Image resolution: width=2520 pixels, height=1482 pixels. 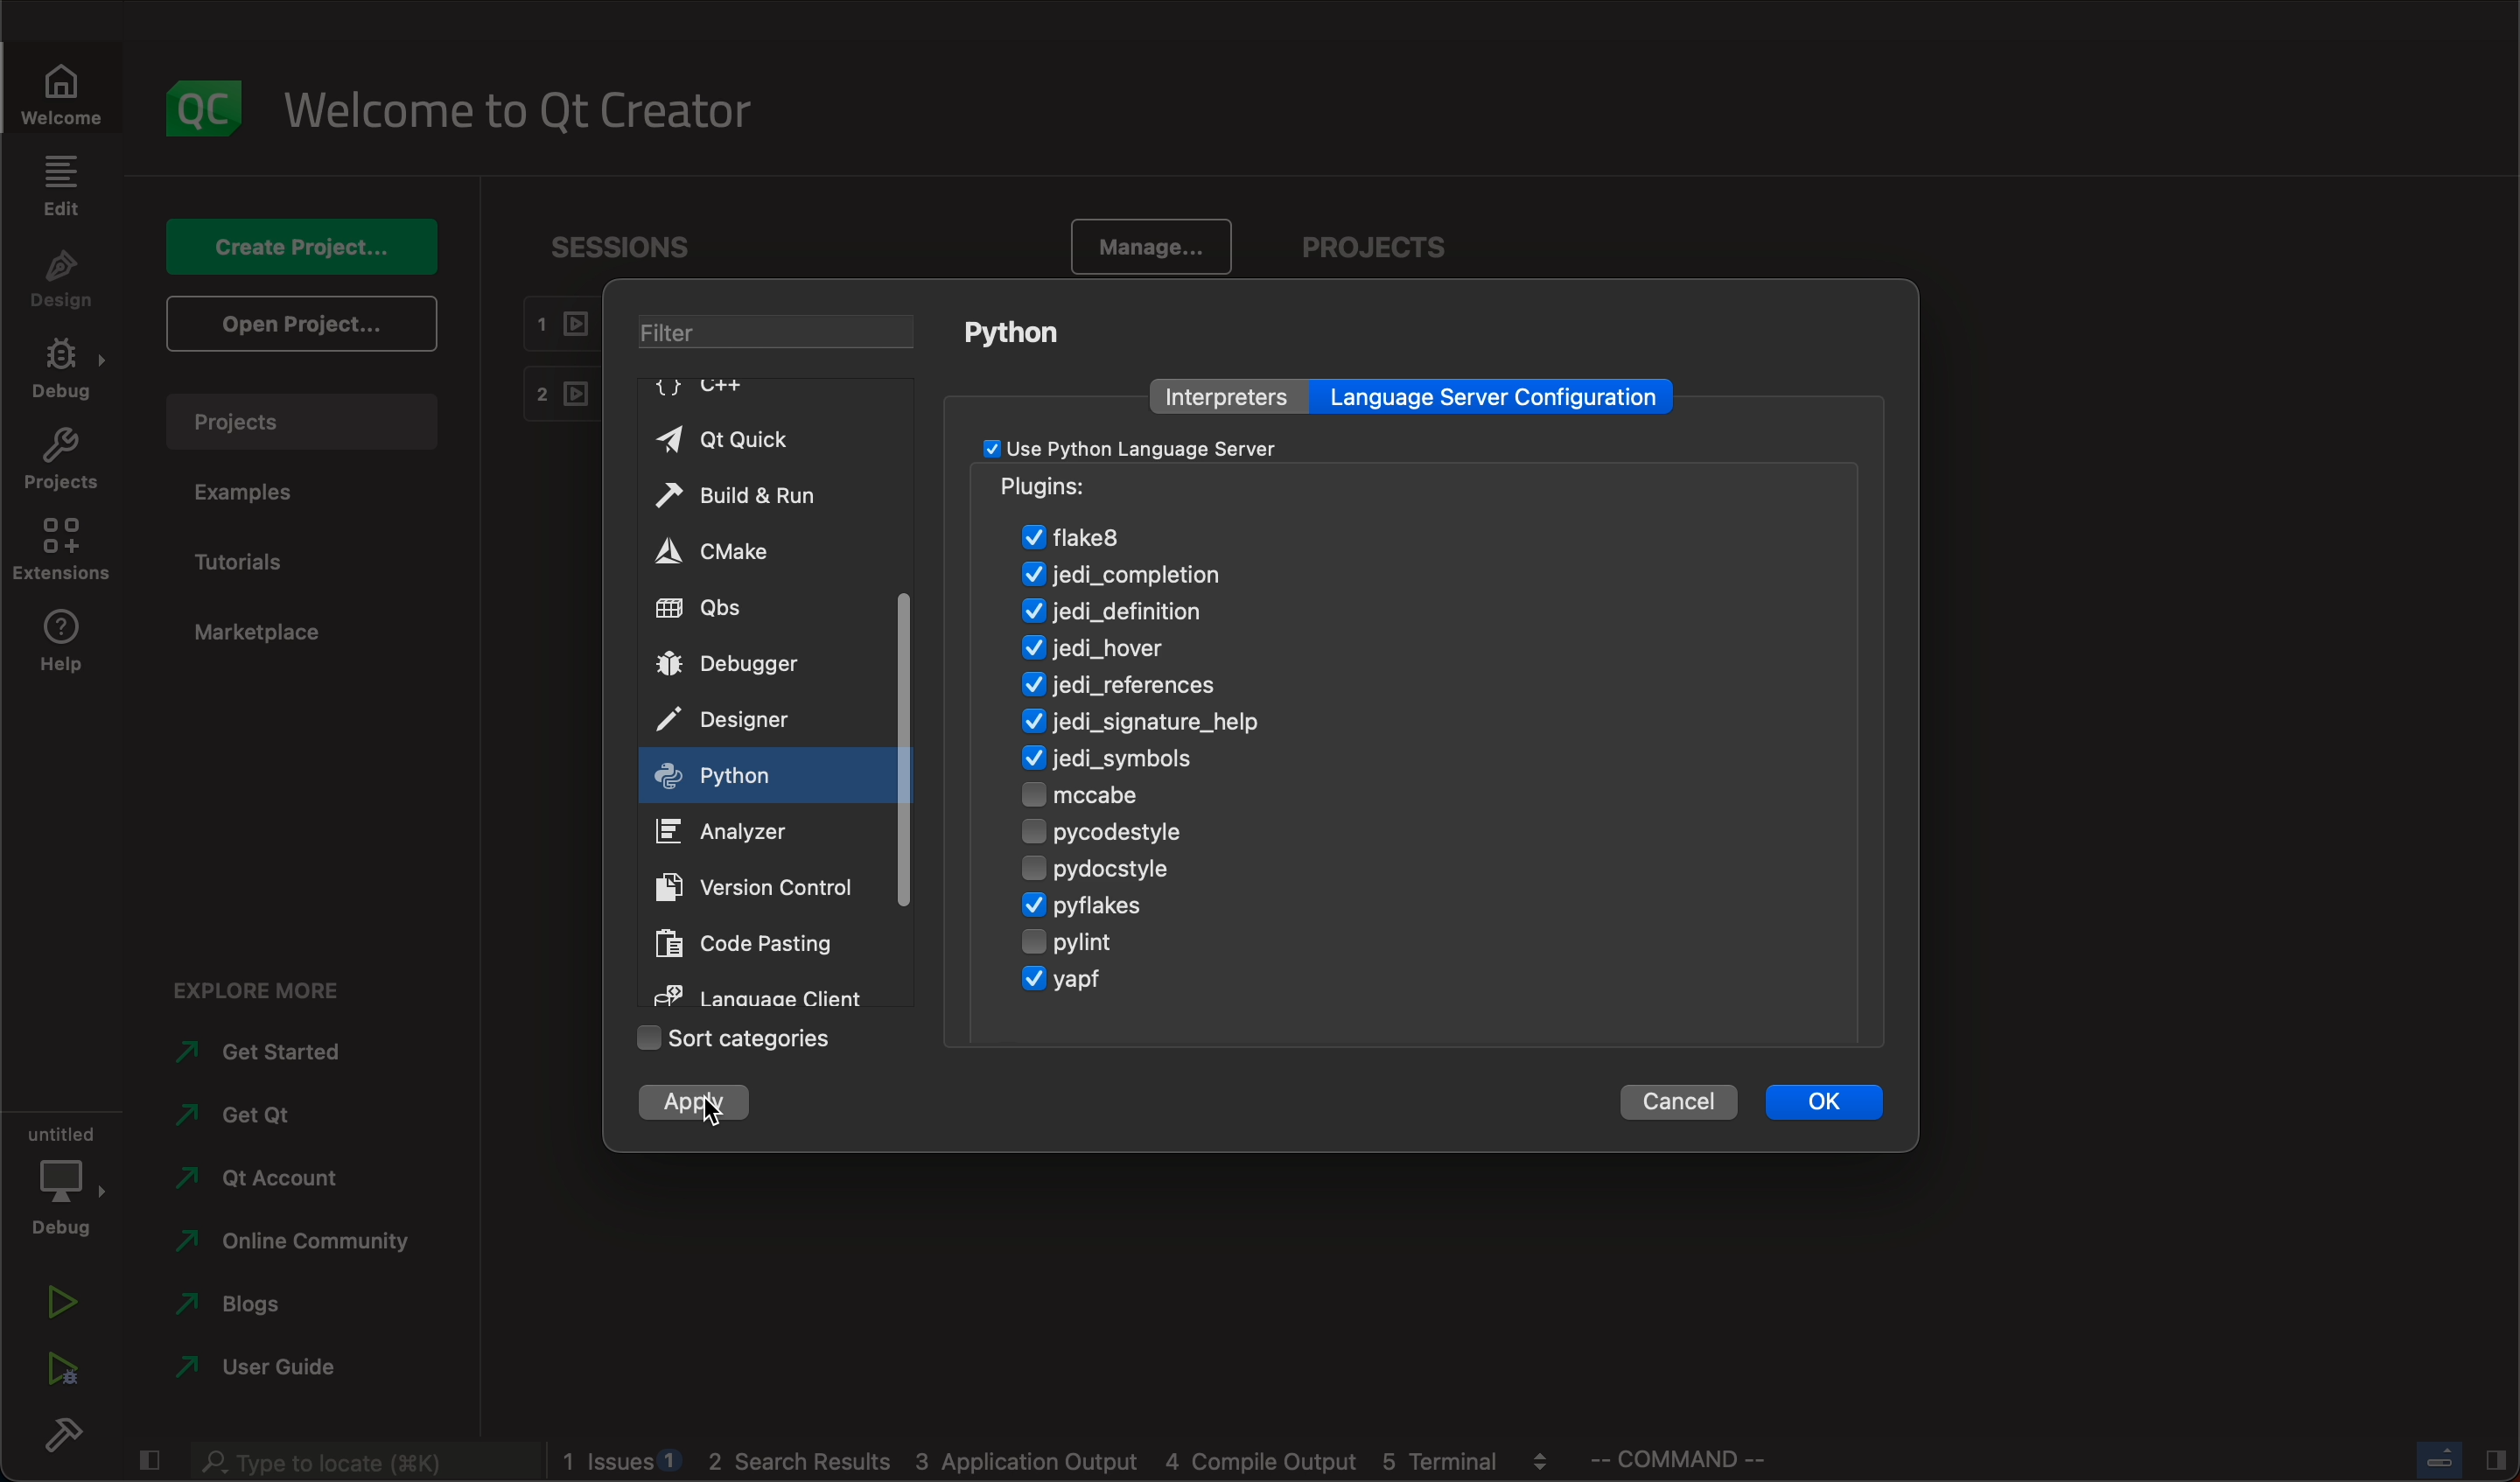 I want to click on language server, so click(x=1500, y=396).